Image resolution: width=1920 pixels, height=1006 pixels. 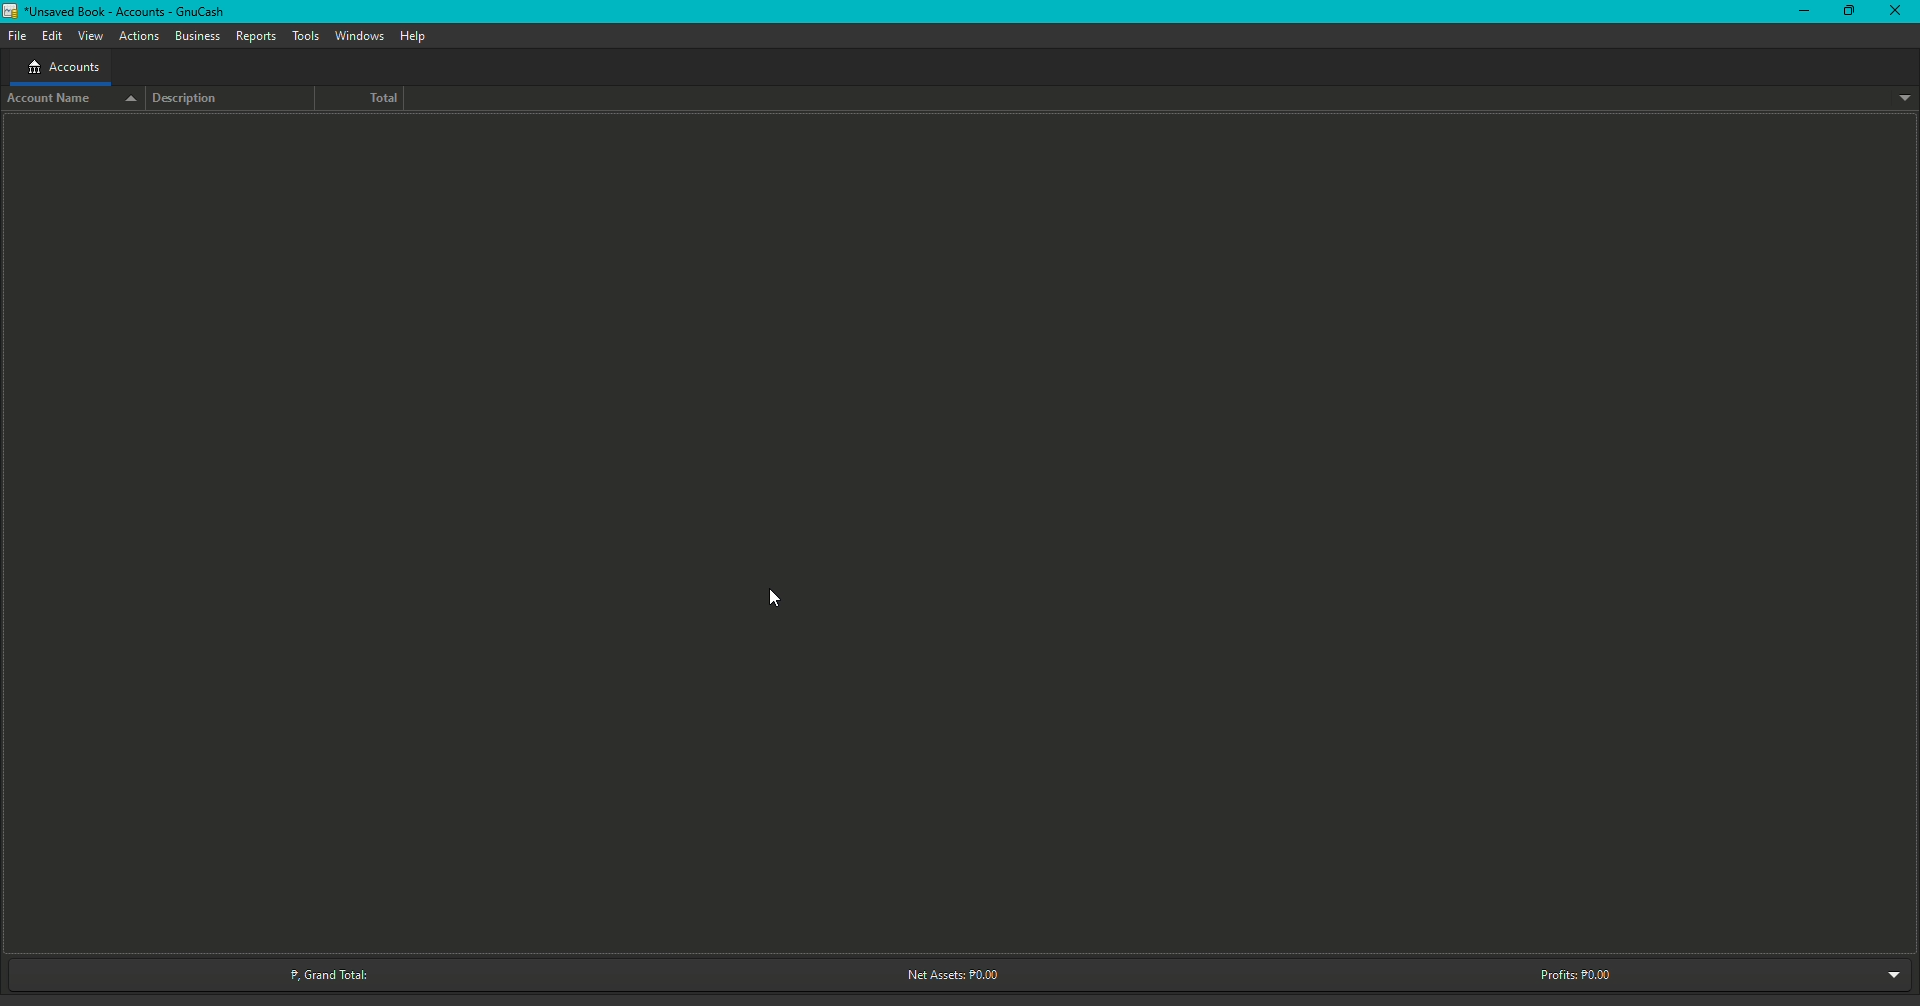 What do you see at coordinates (766, 595) in the screenshot?
I see `Cursor` at bounding box center [766, 595].